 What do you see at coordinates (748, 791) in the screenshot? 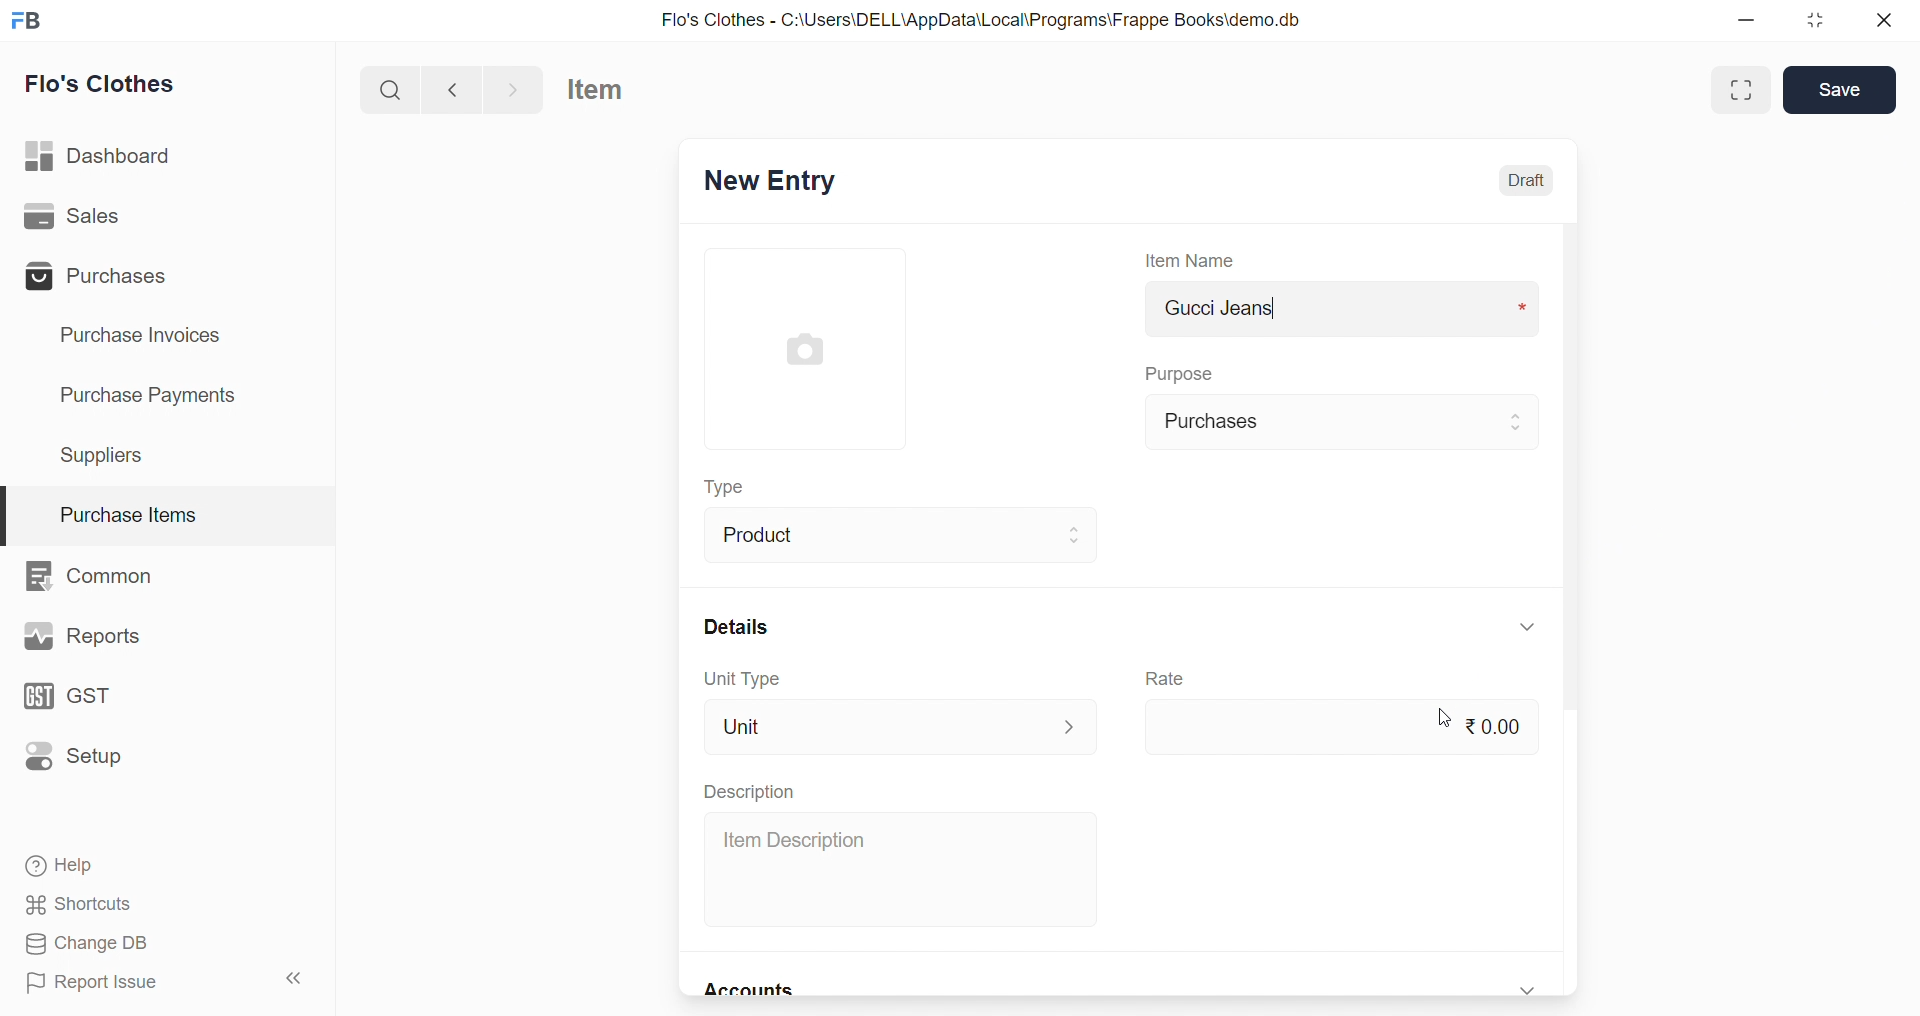
I see `Description` at bounding box center [748, 791].